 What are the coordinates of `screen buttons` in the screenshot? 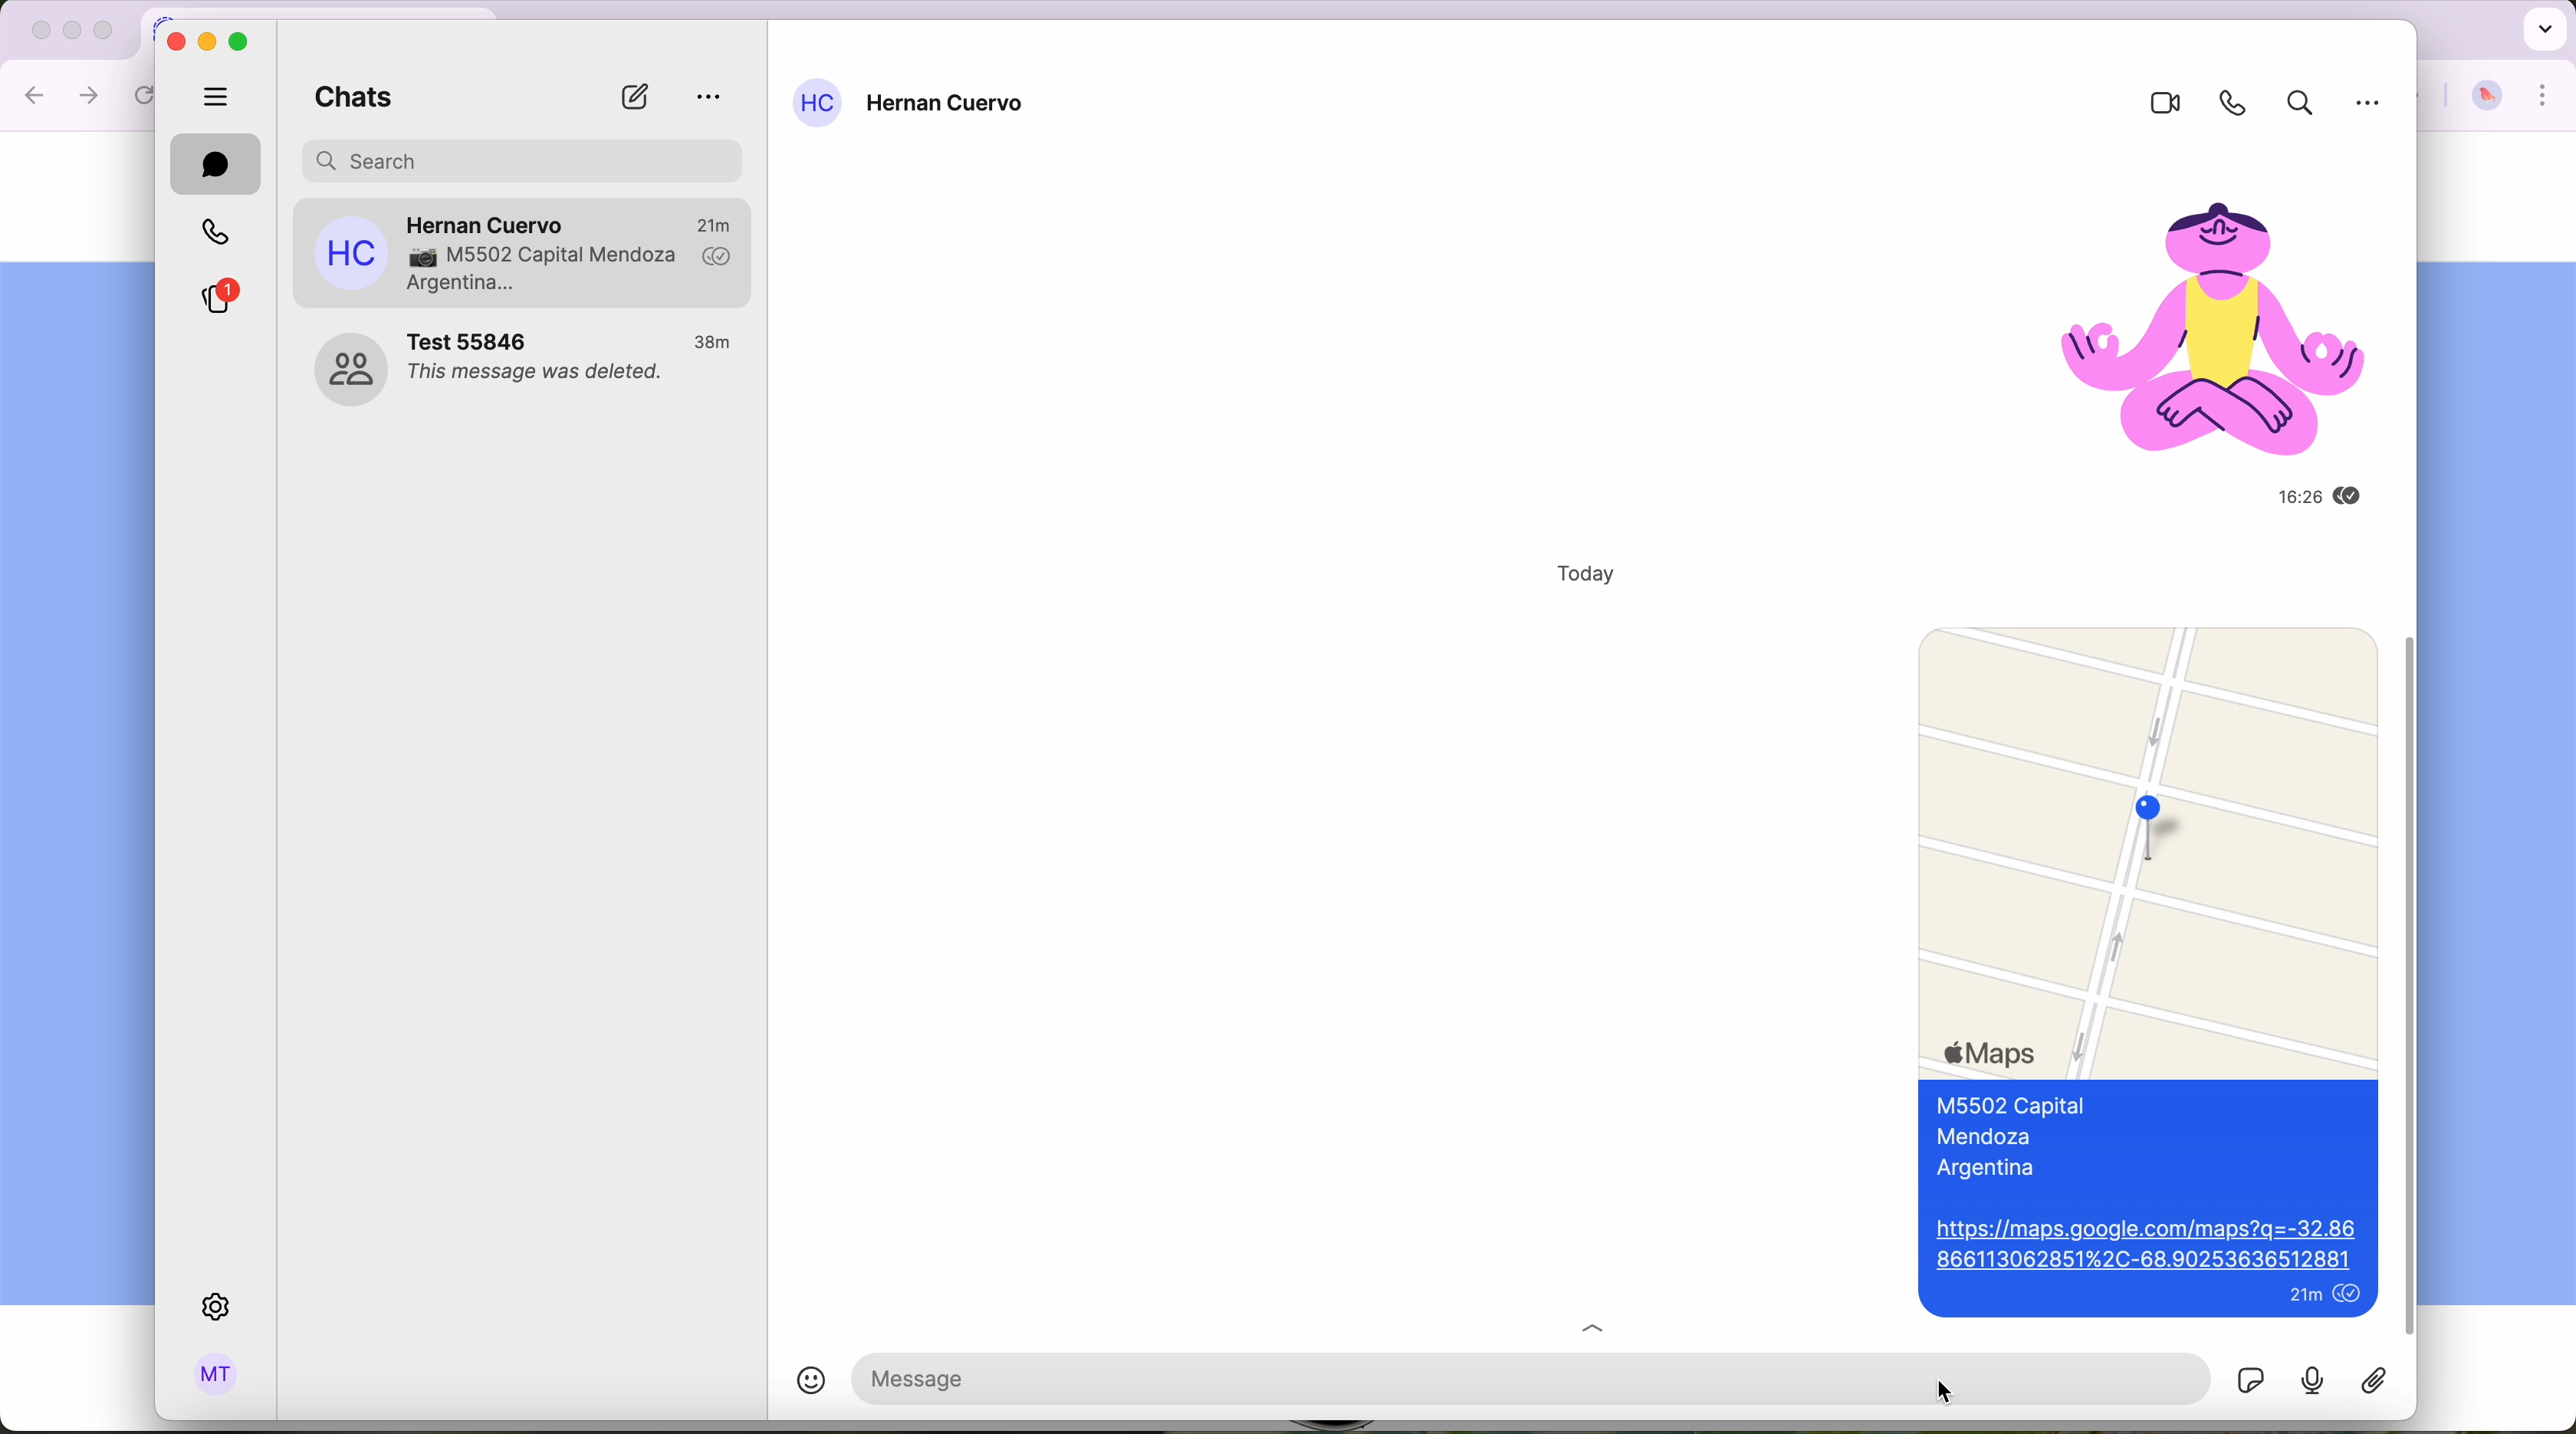 It's located at (68, 32).